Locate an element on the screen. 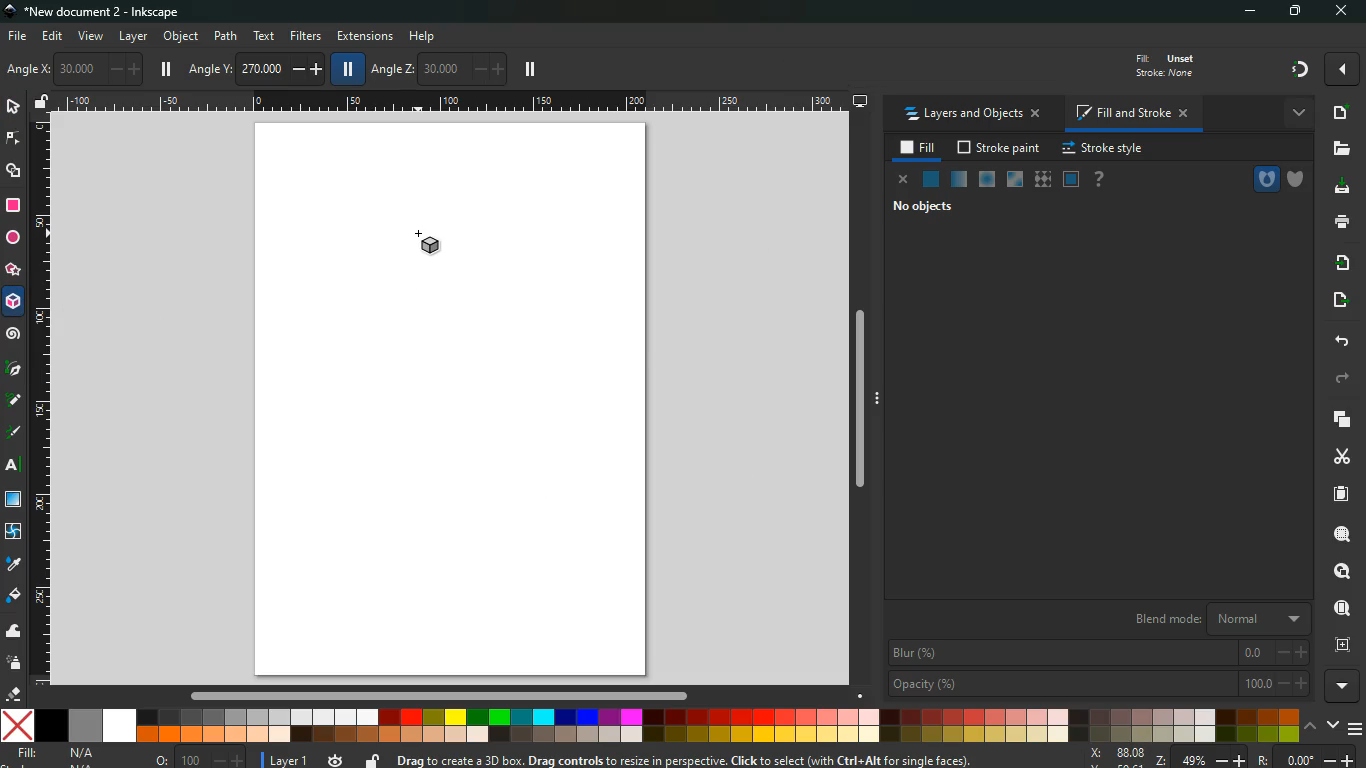  stroke style is located at coordinates (1102, 149).